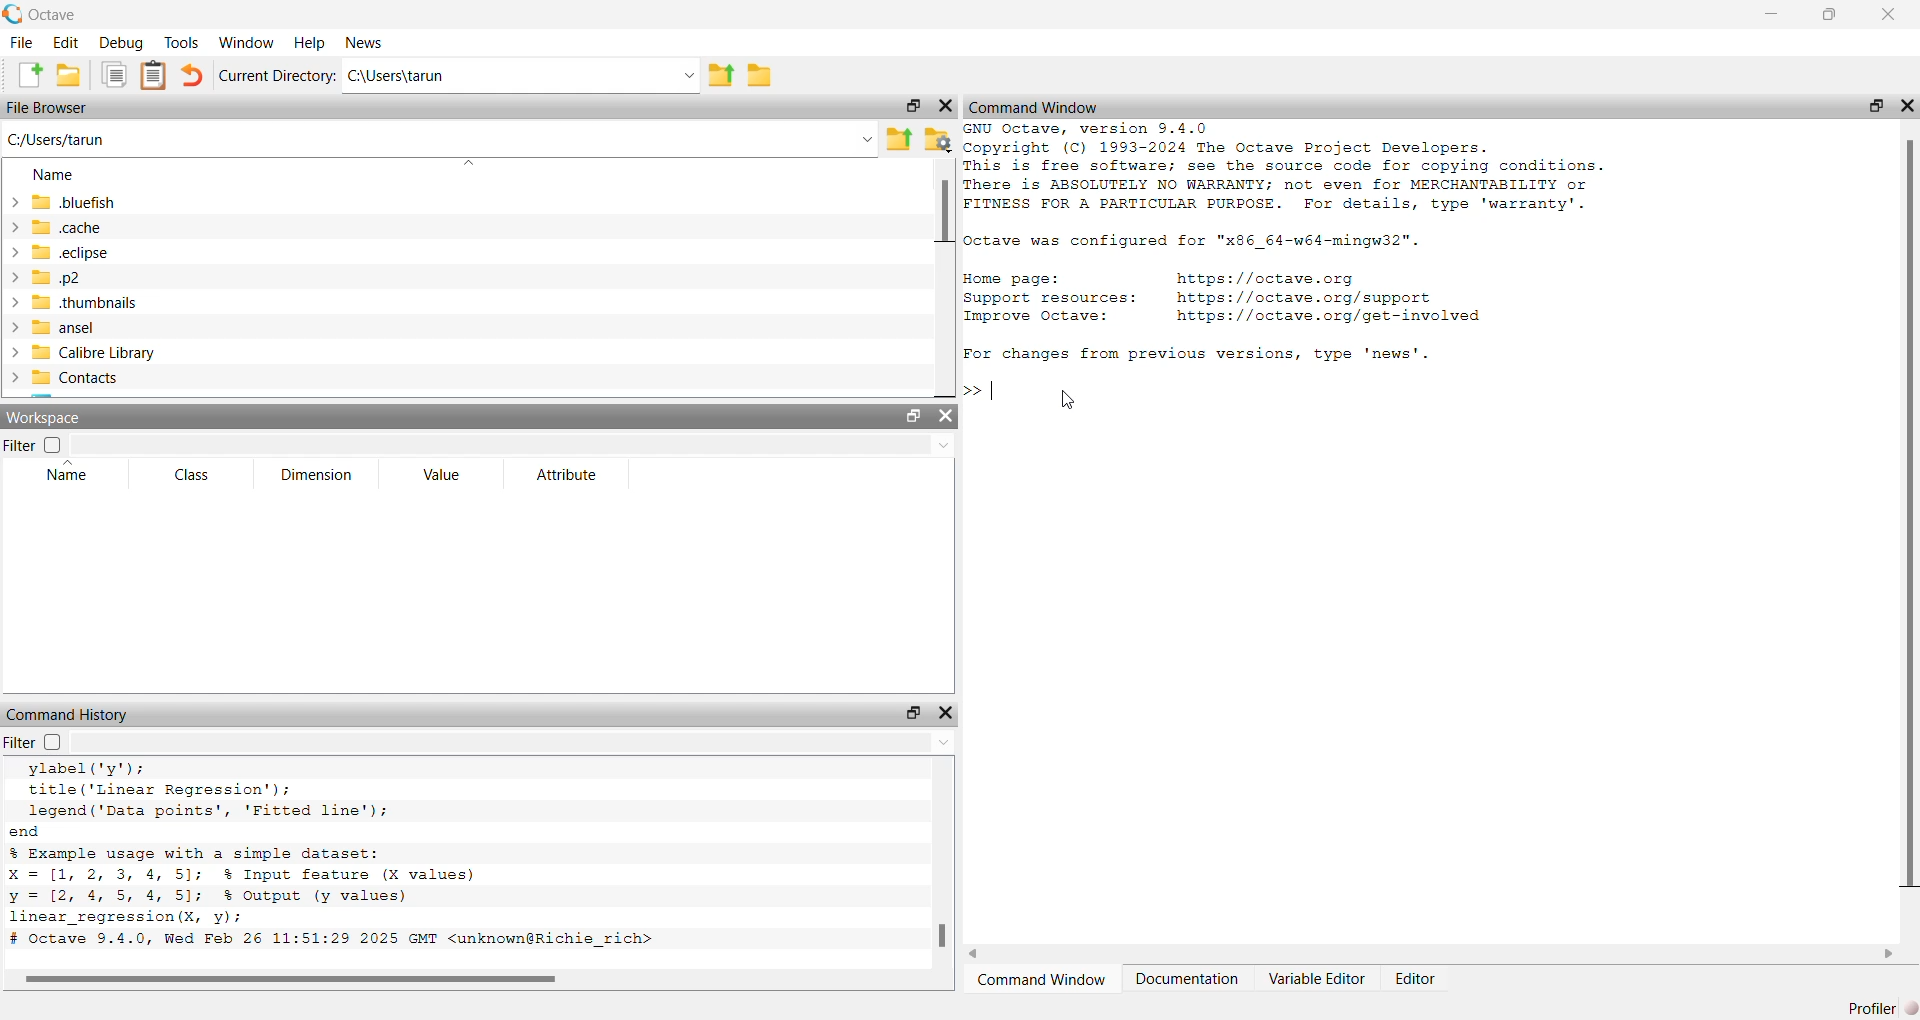 This screenshot has height=1020, width=1920. What do you see at coordinates (1310, 170) in the screenshot?
I see `details of octave version and copyright` at bounding box center [1310, 170].